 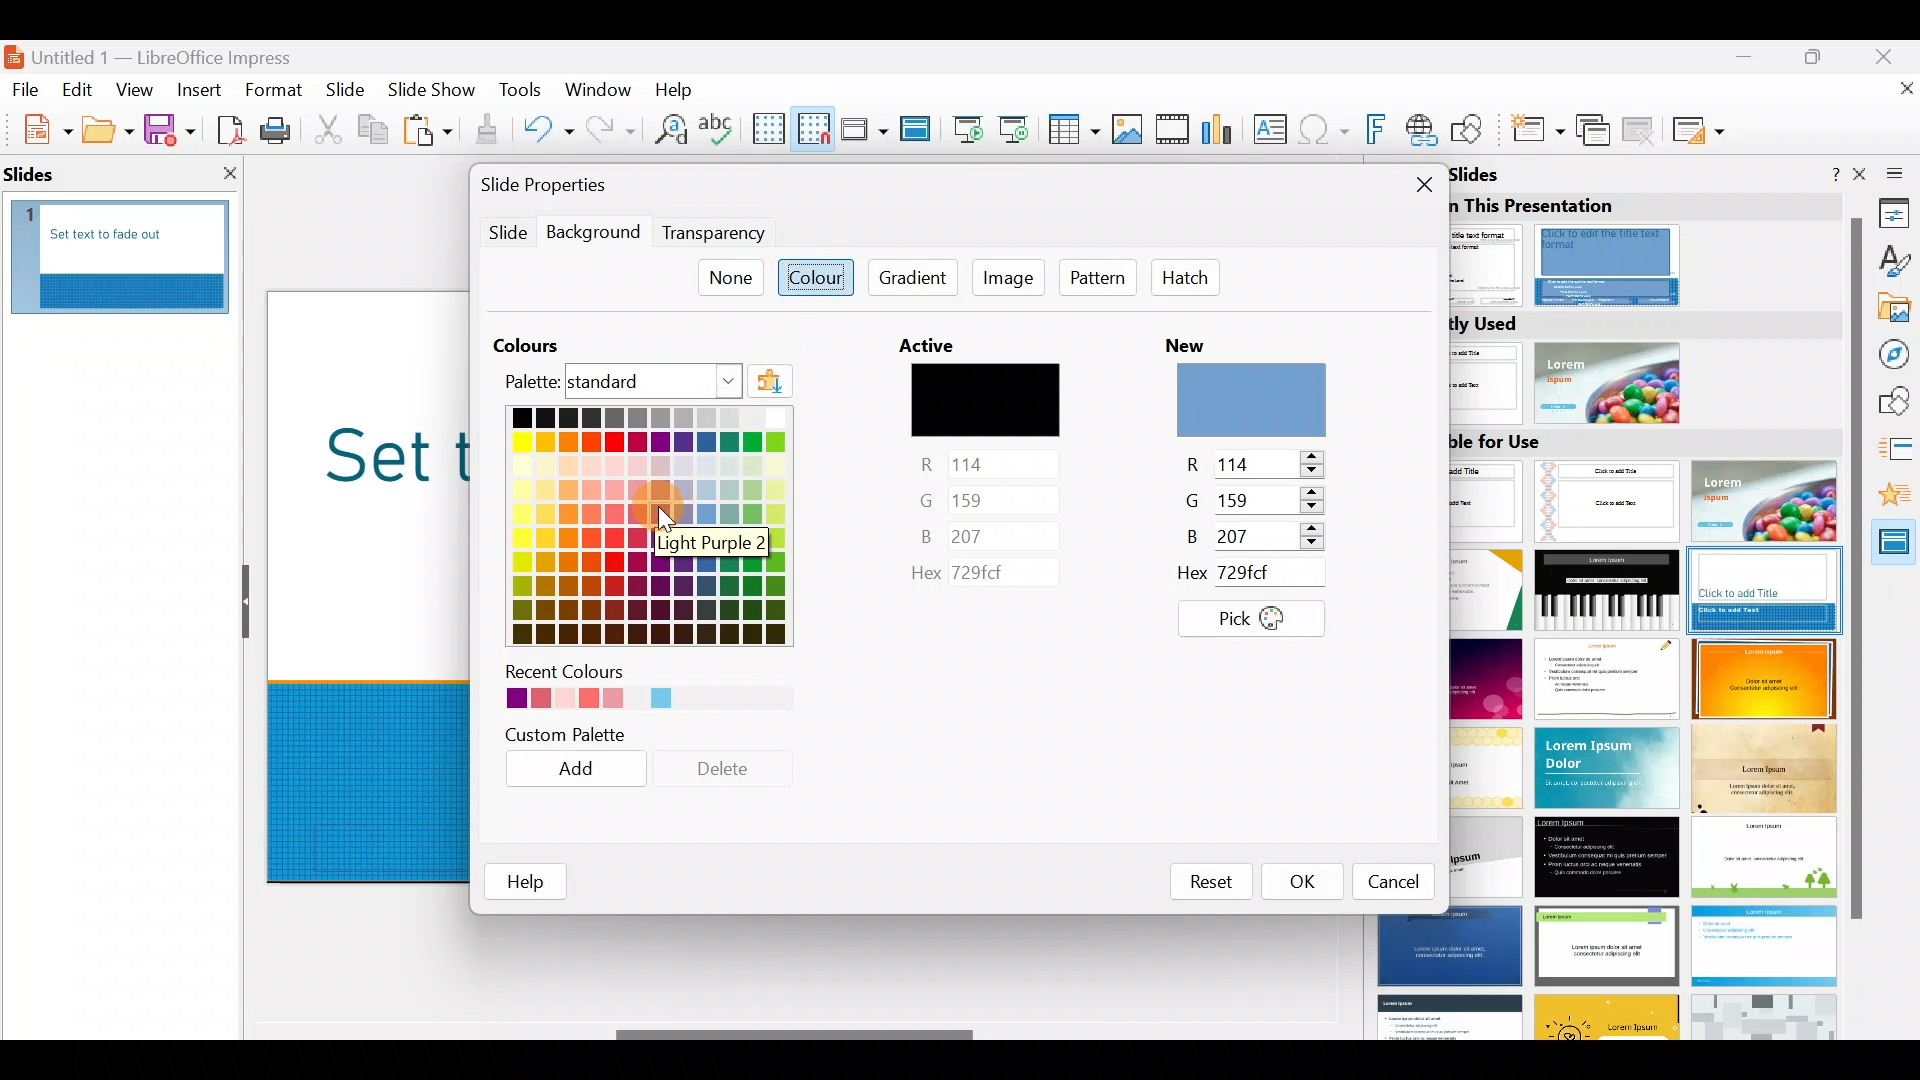 What do you see at coordinates (226, 128) in the screenshot?
I see `Export directly as PDF` at bounding box center [226, 128].